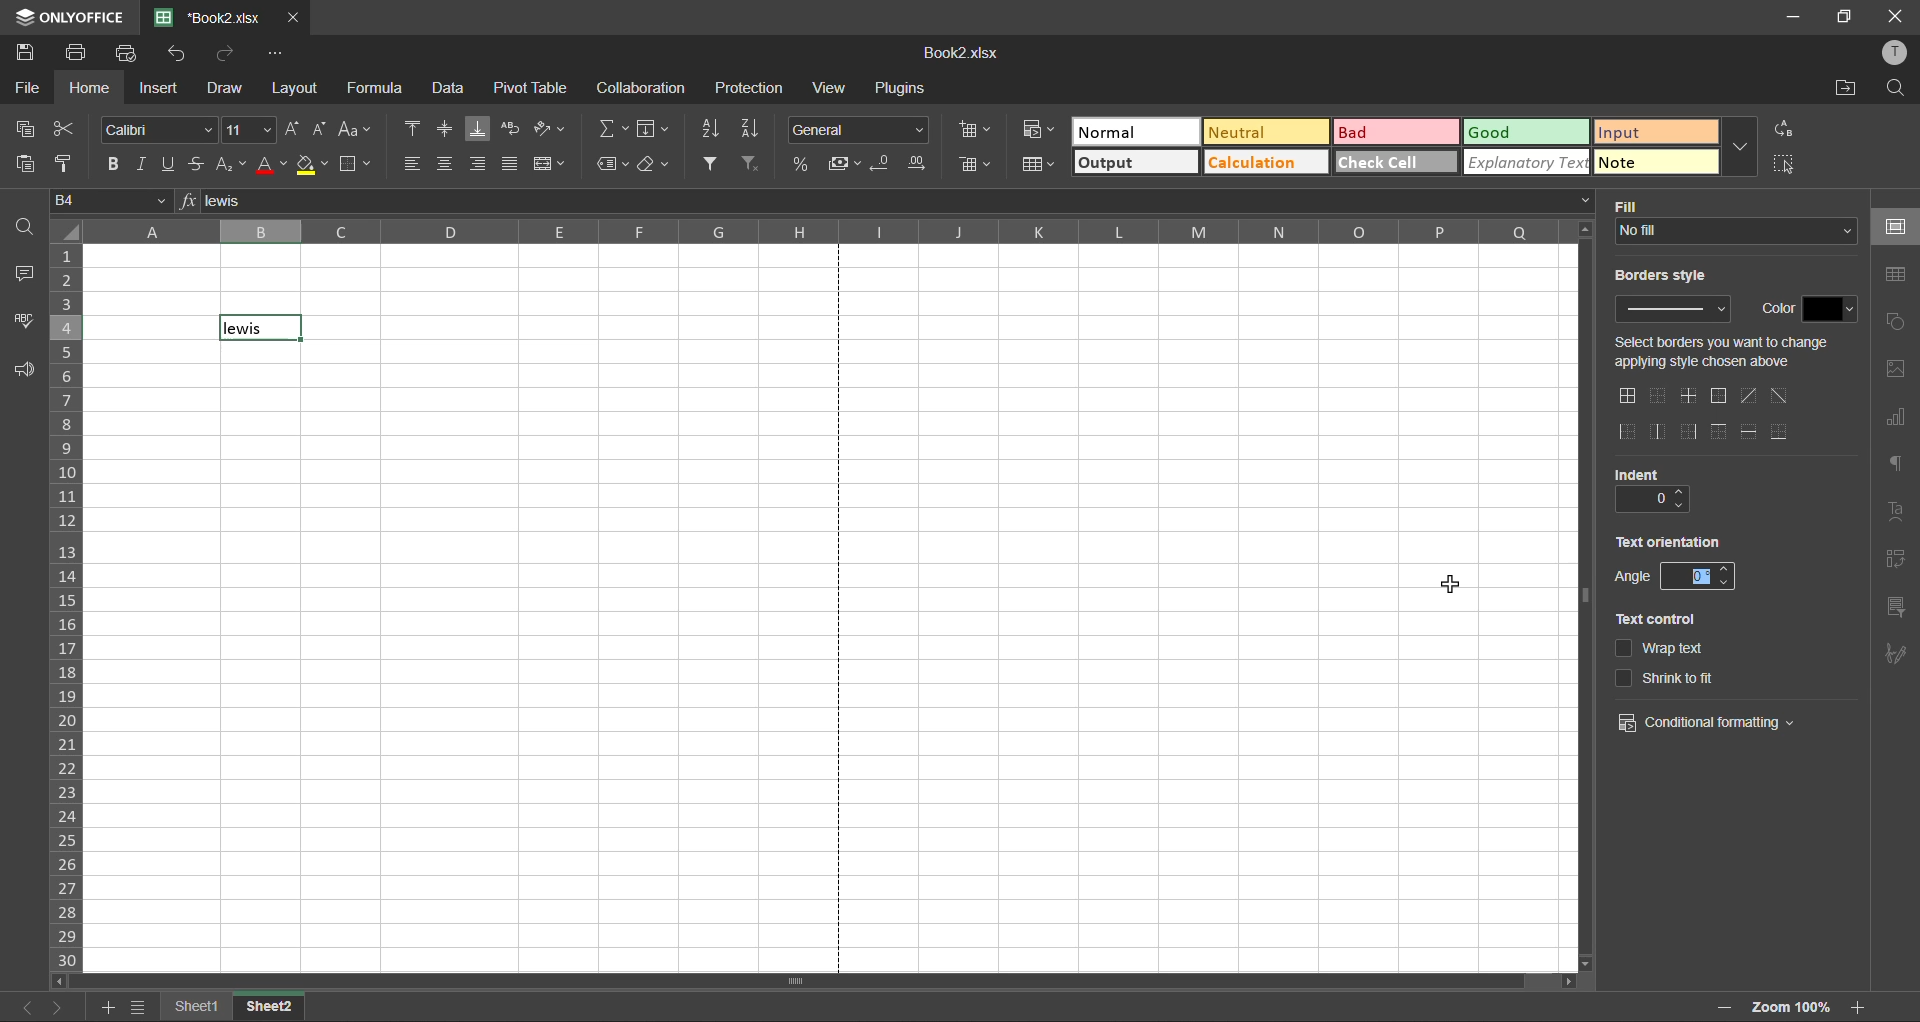  Describe the element at coordinates (1586, 230) in the screenshot. I see `move up` at that location.